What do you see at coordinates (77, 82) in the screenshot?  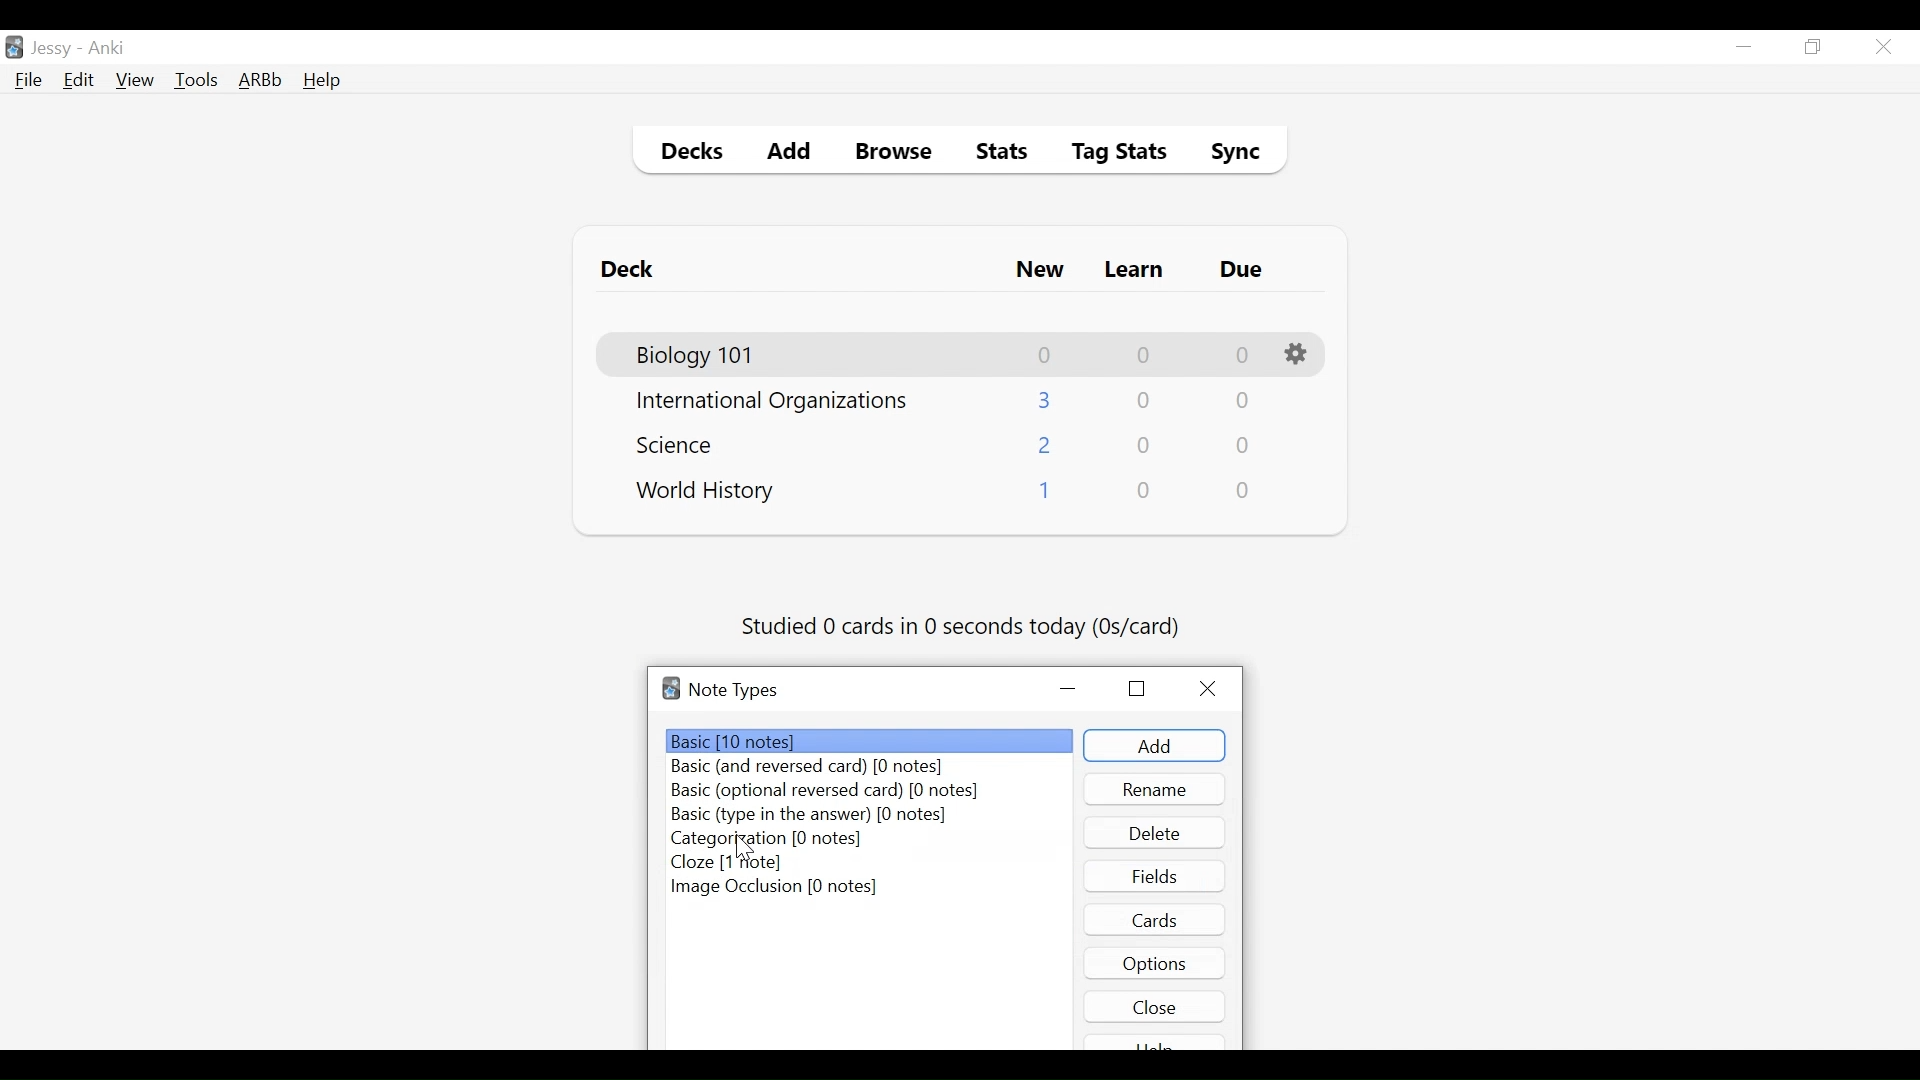 I see `Edit` at bounding box center [77, 82].